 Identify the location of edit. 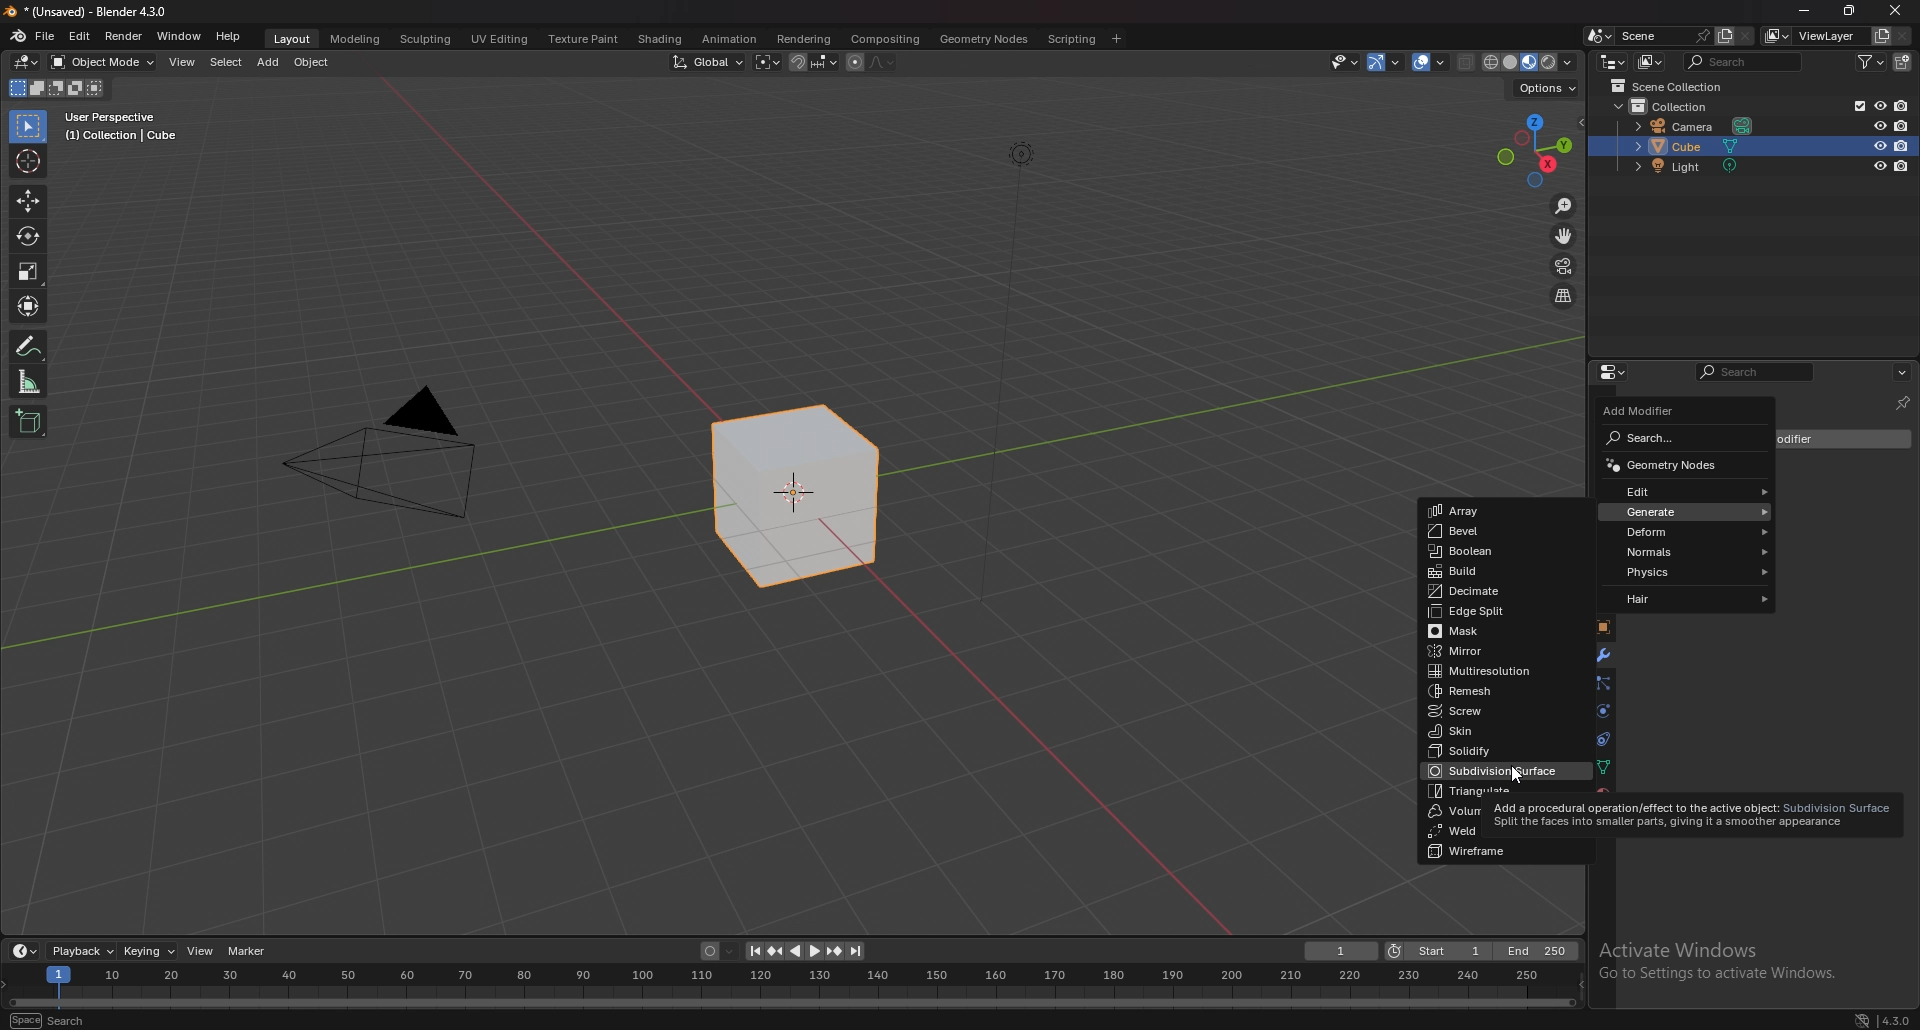
(80, 36).